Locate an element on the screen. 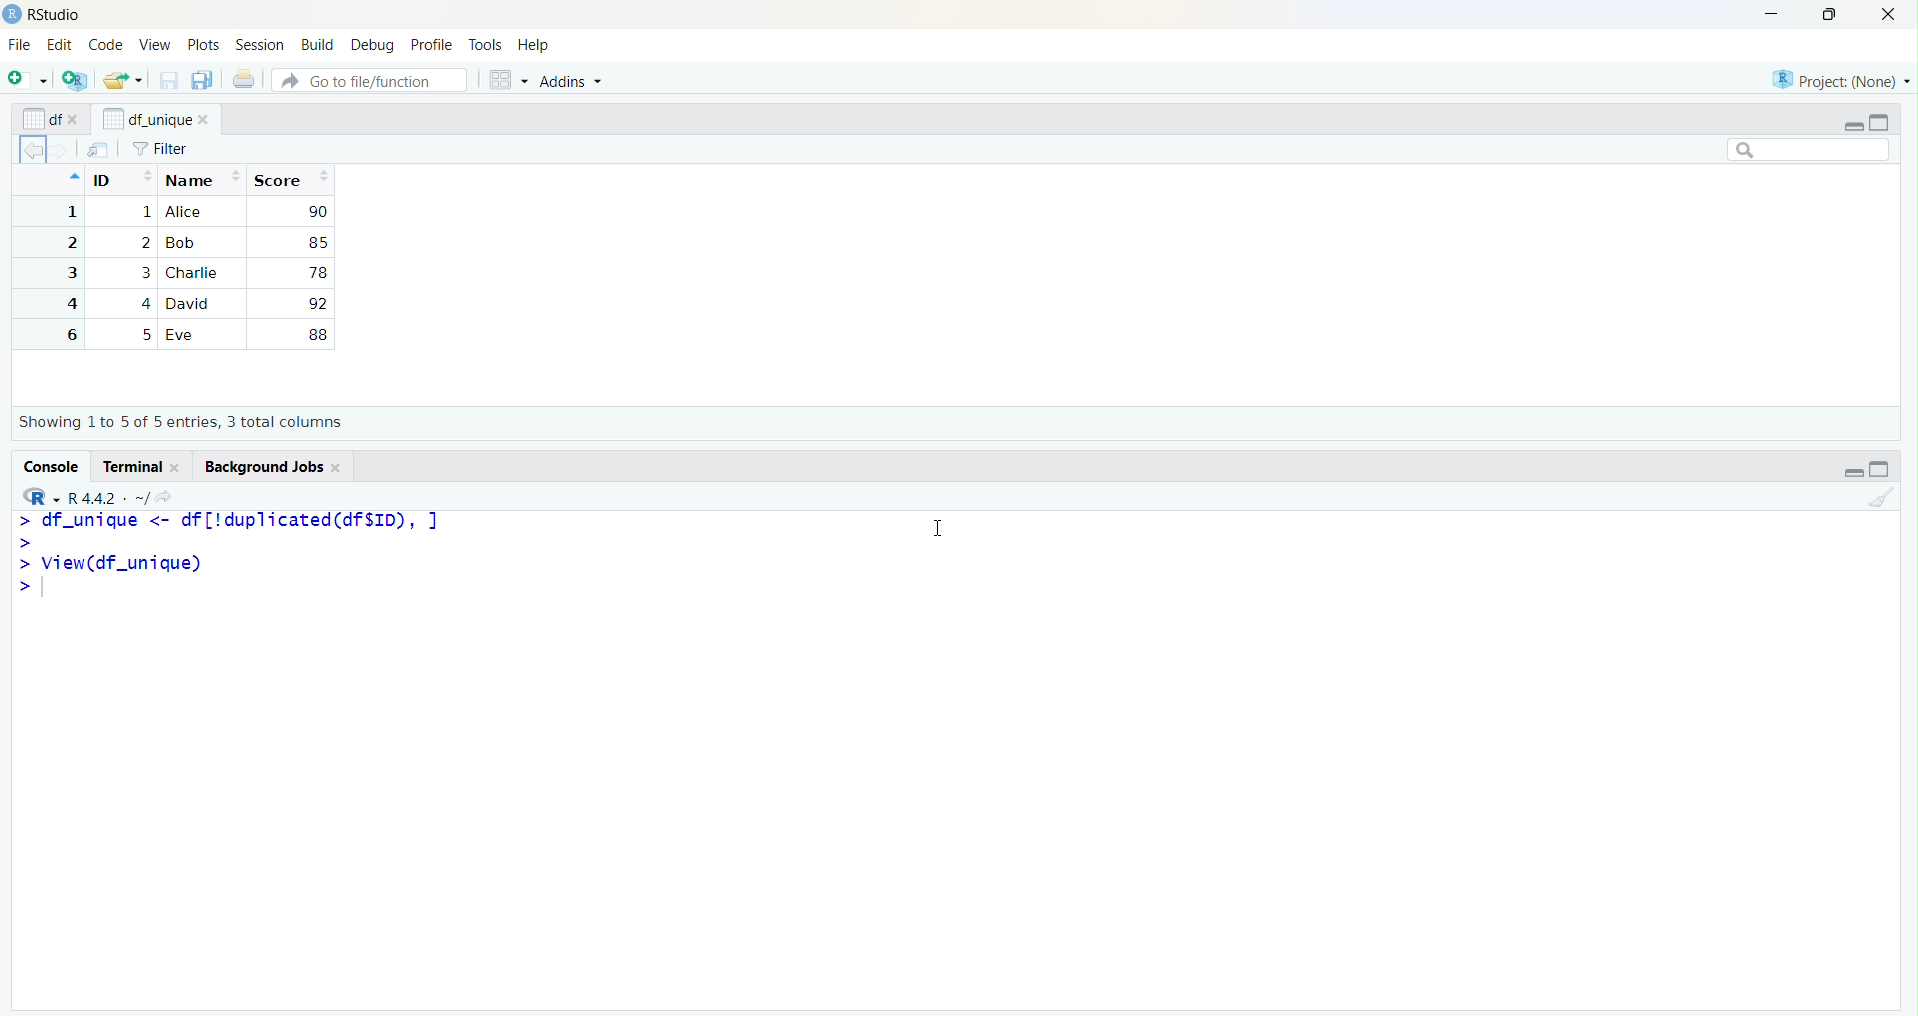  3 is located at coordinates (144, 395).